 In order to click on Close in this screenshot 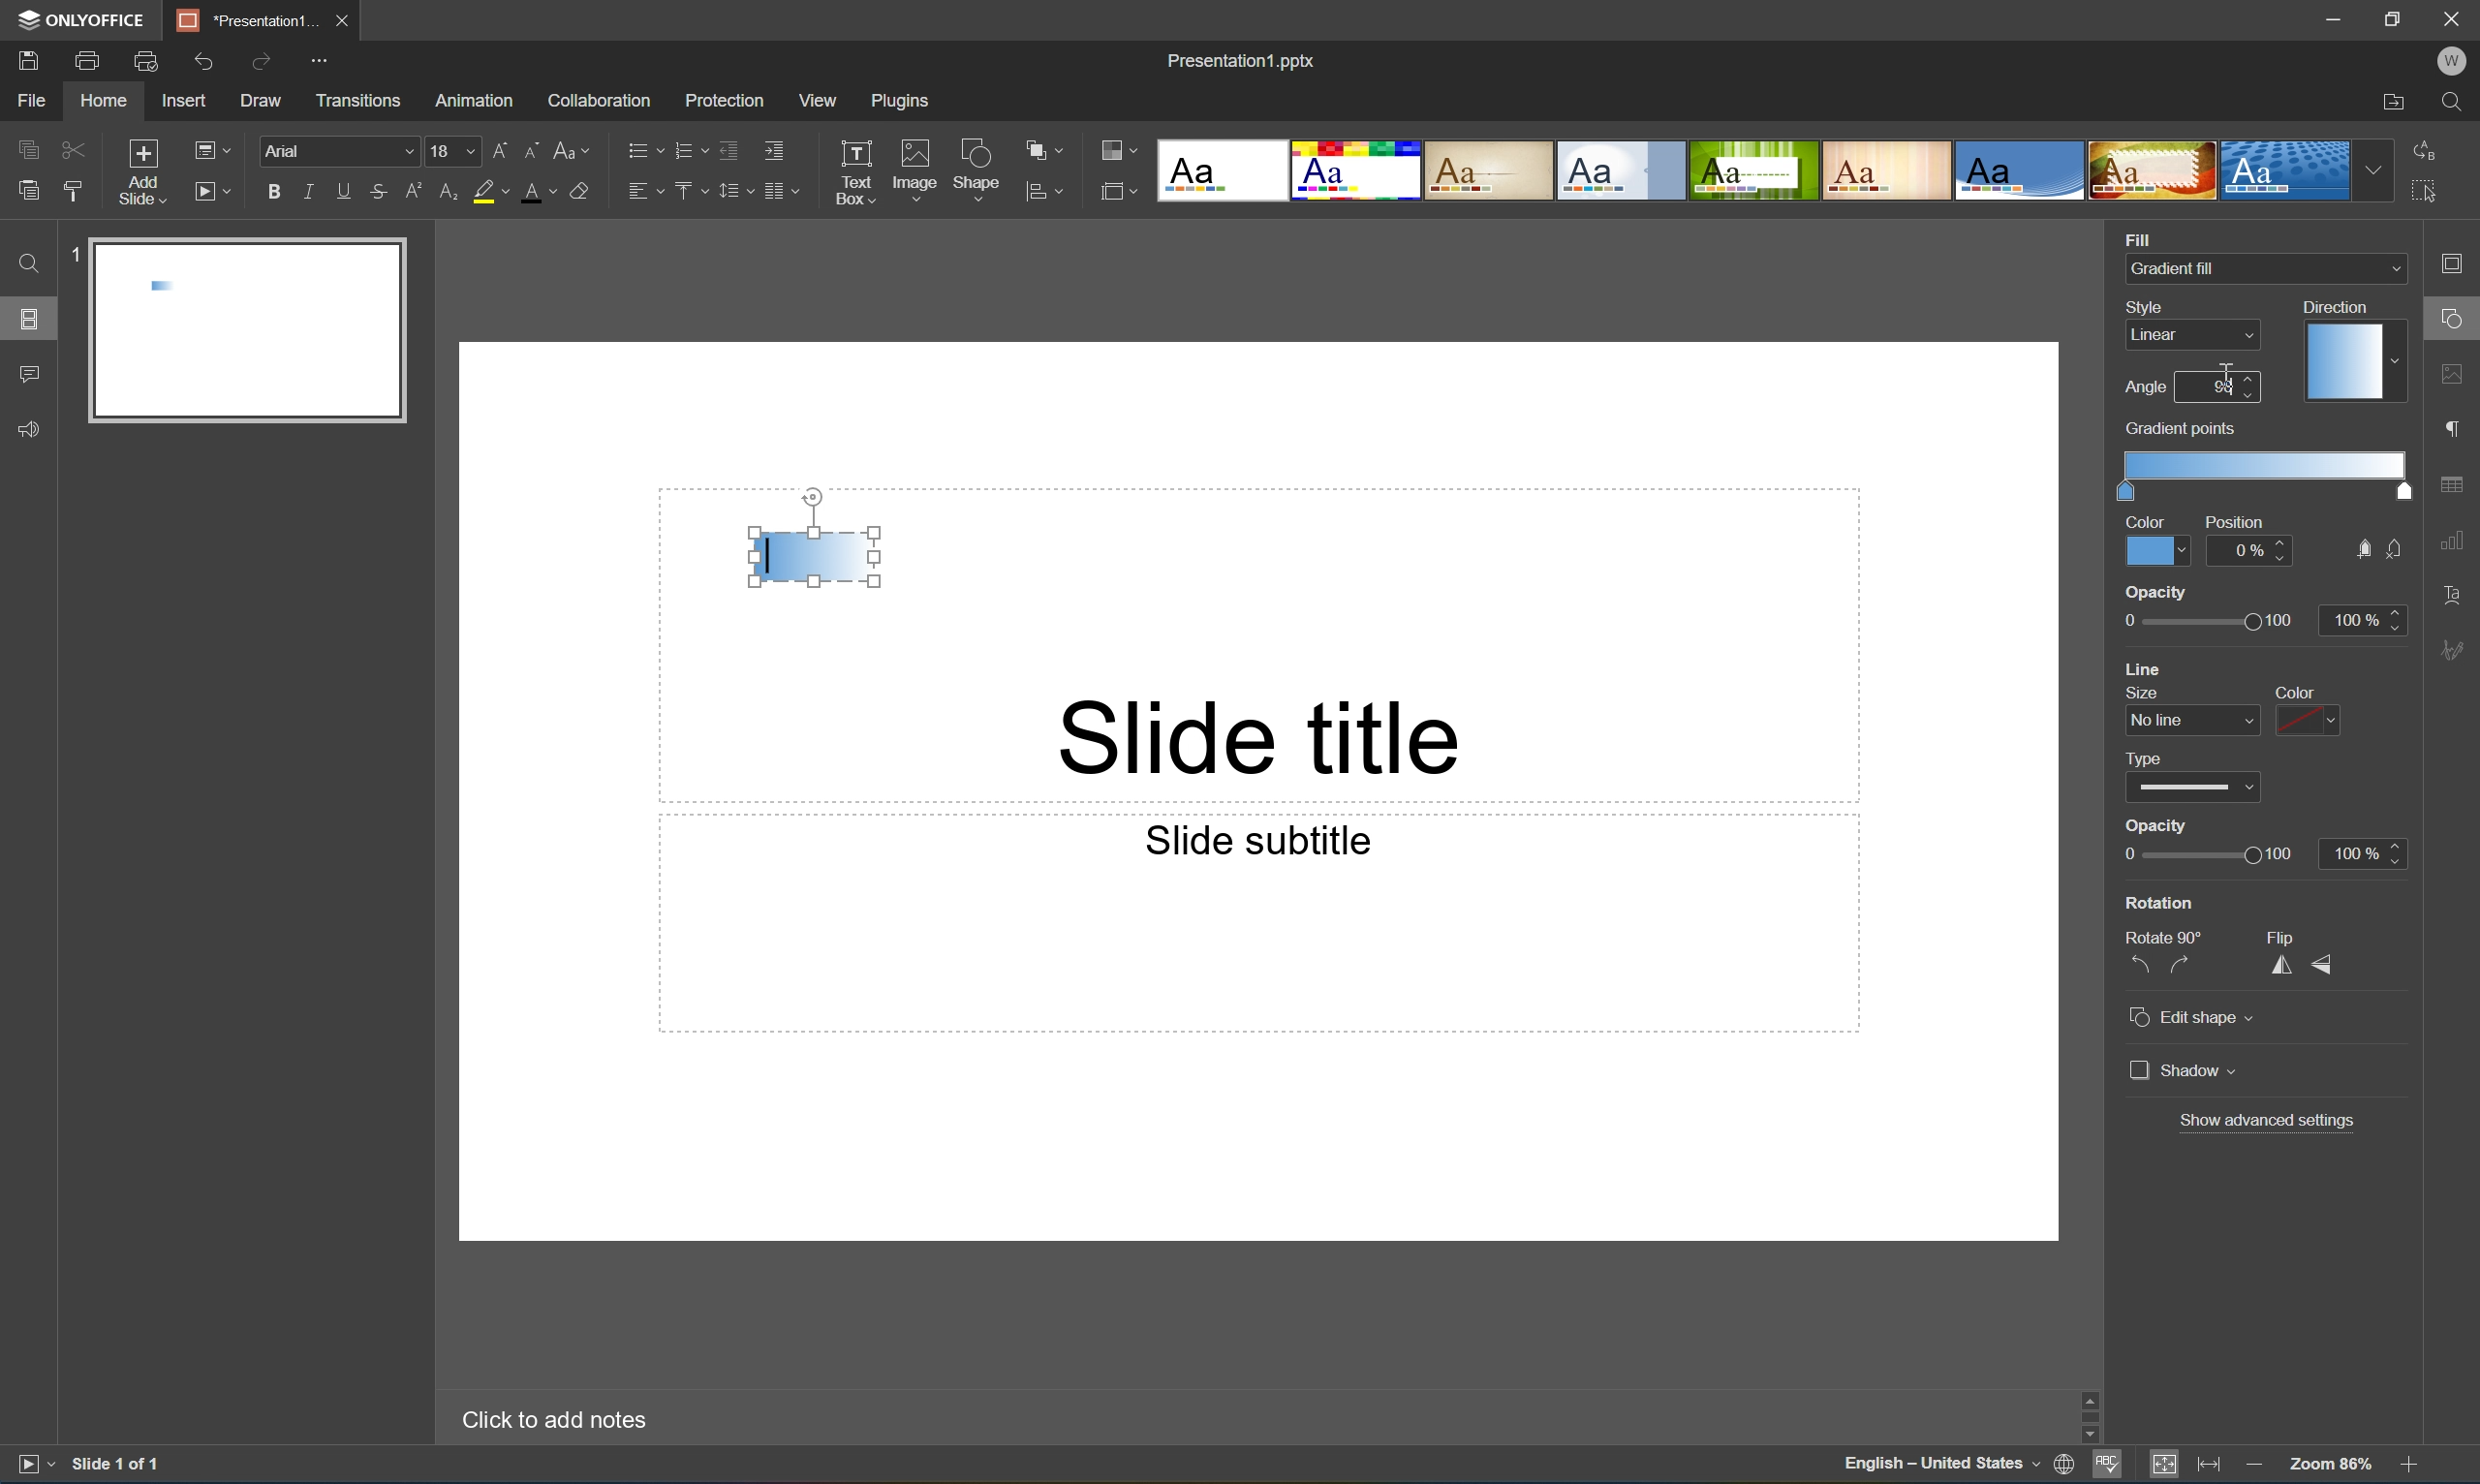, I will do `click(340, 17)`.